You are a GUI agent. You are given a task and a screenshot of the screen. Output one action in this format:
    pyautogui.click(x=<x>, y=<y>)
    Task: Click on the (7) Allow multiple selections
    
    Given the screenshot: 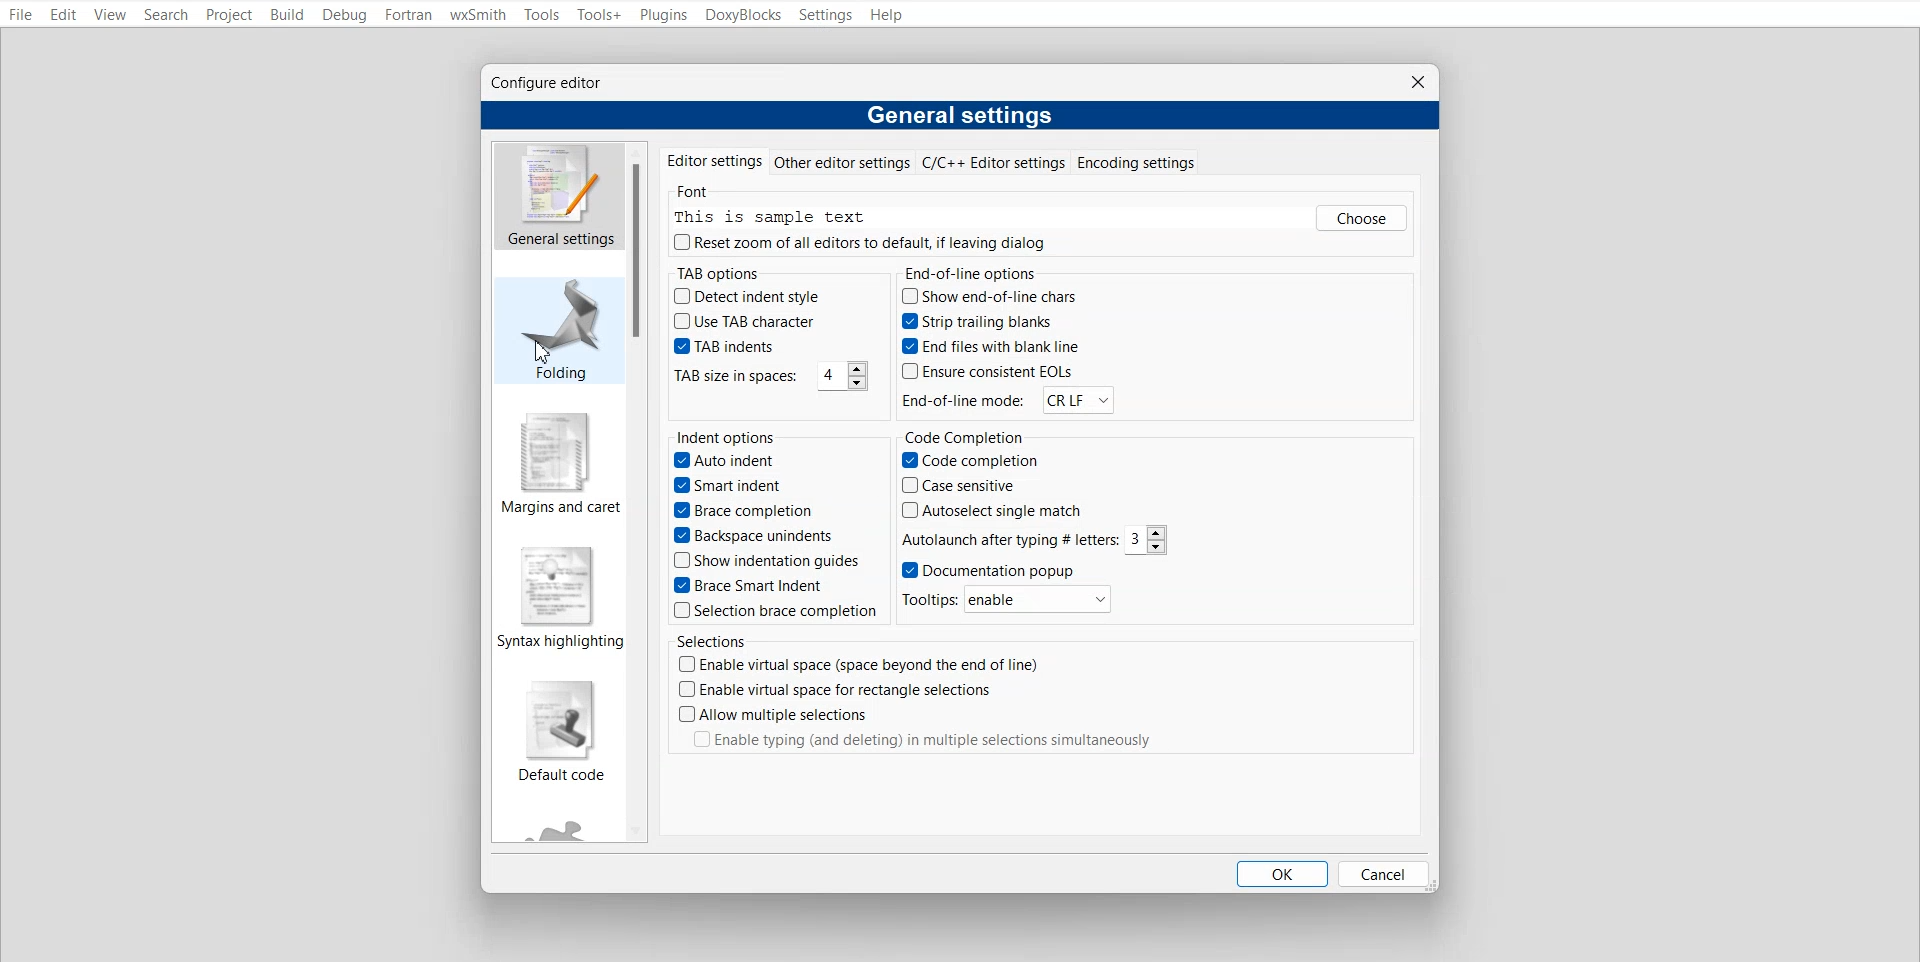 What is the action you would take?
    pyautogui.click(x=776, y=715)
    